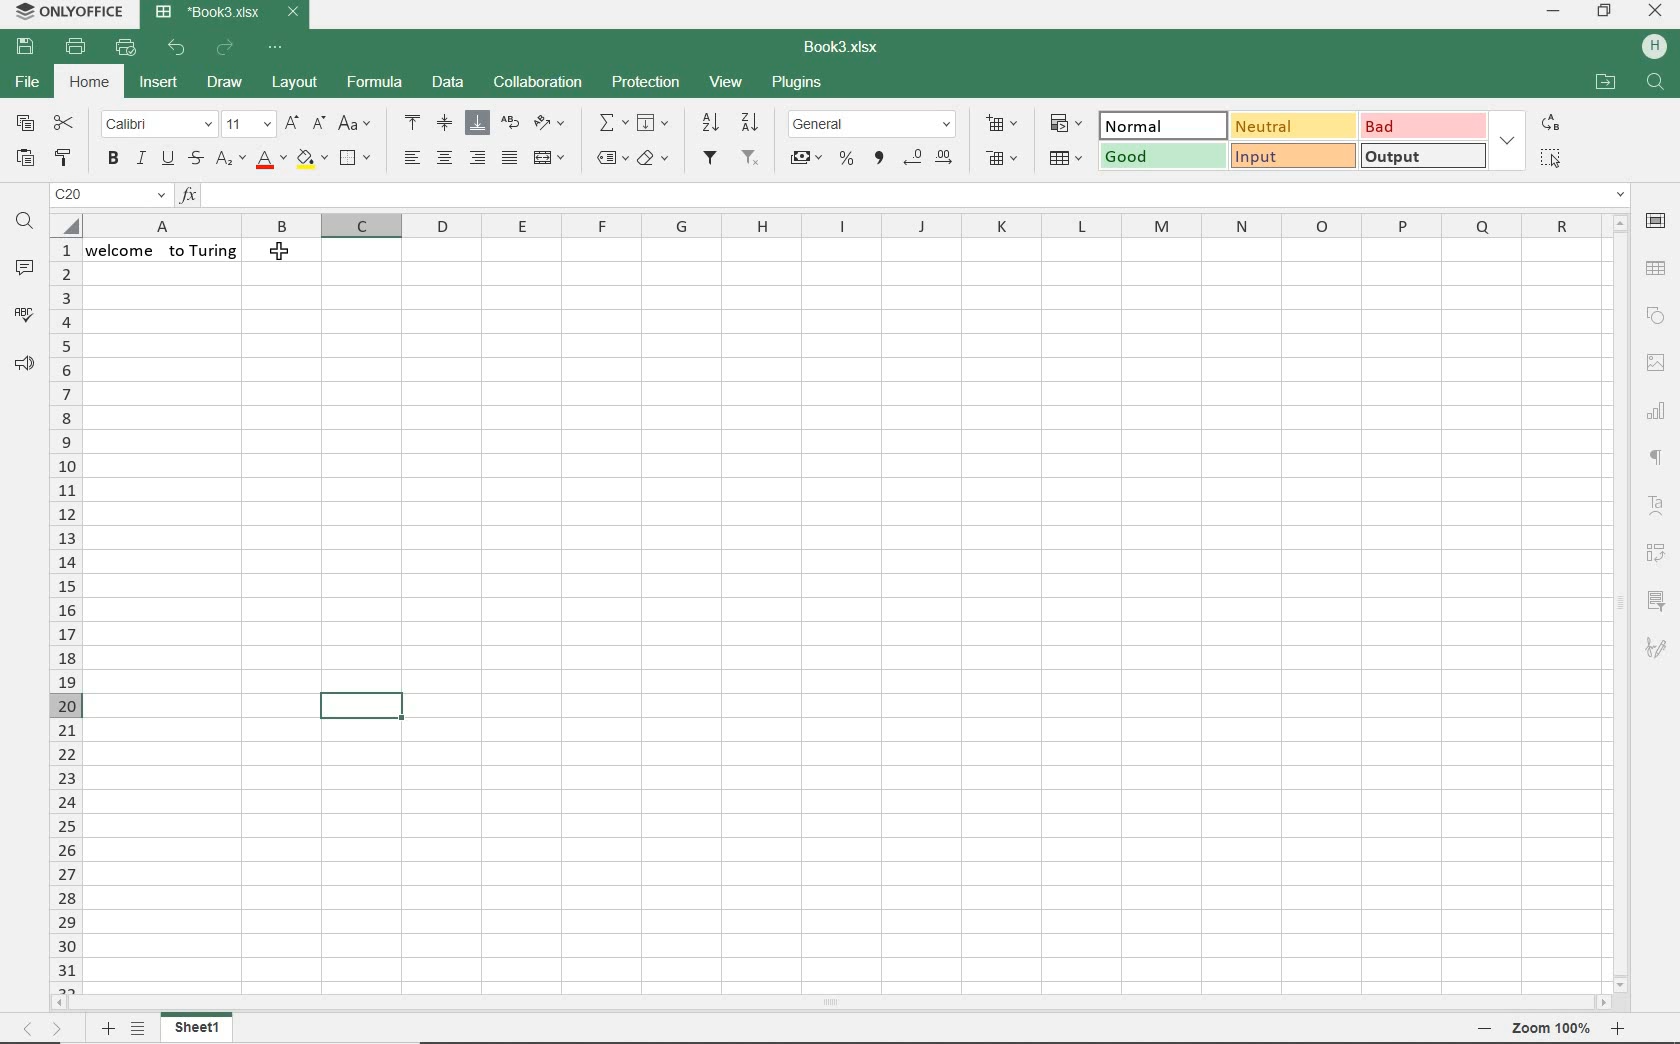  I want to click on slicer, so click(1657, 599).